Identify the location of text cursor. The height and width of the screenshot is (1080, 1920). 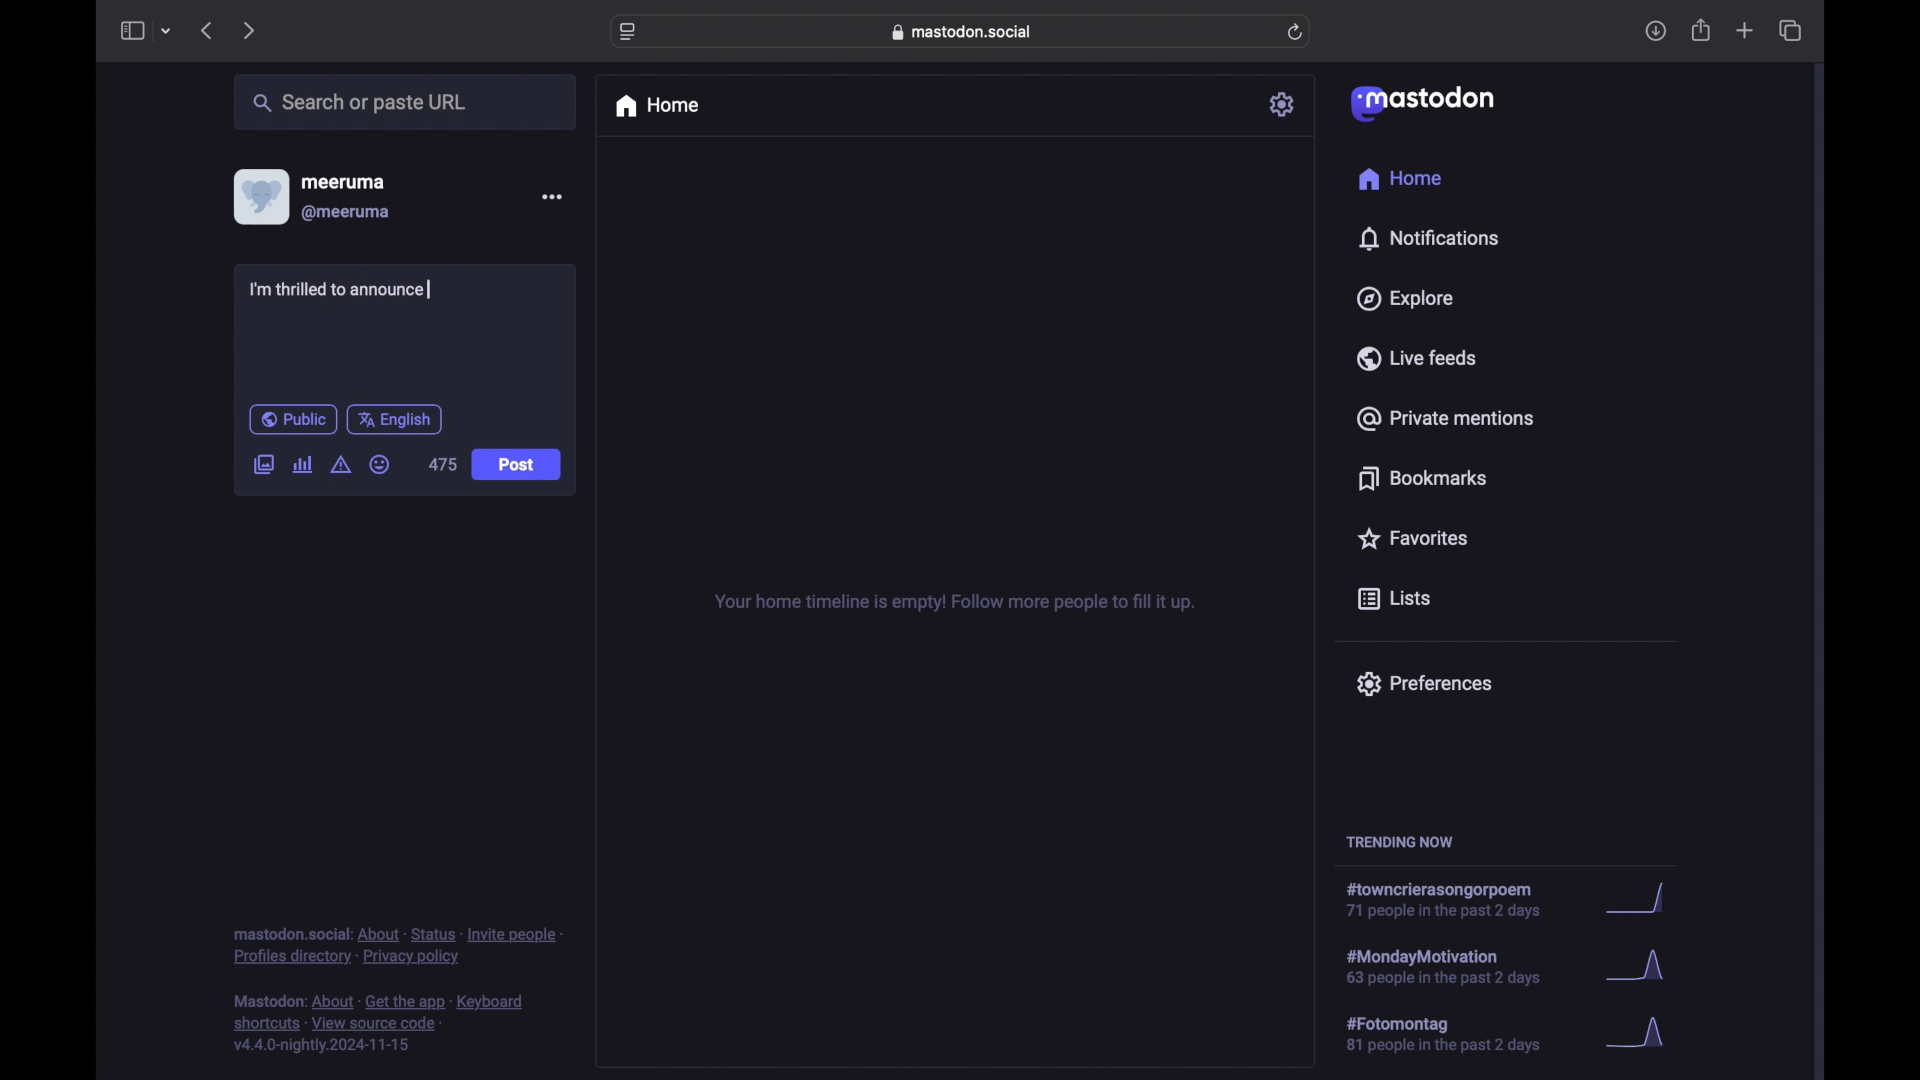
(430, 289).